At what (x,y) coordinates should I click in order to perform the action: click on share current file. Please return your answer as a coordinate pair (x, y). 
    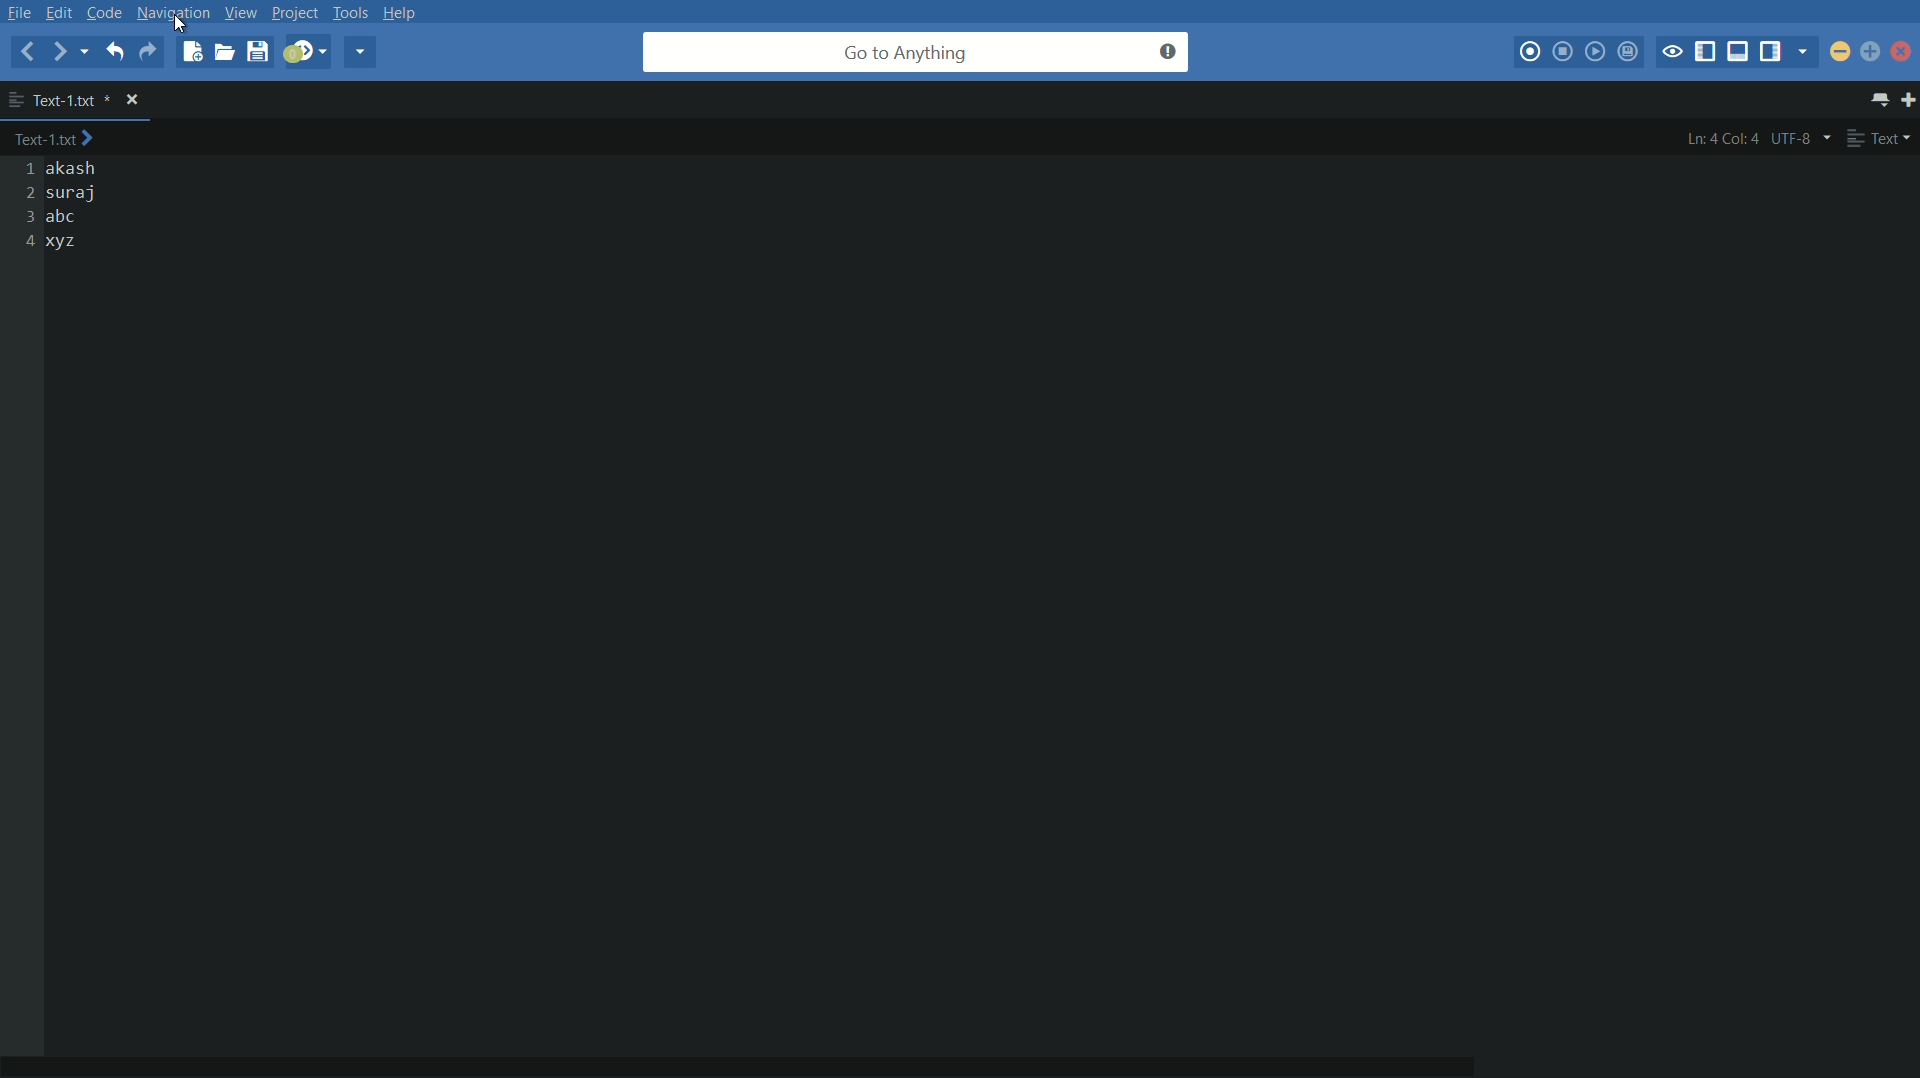
    Looking at the image, I should click on (359, 52).